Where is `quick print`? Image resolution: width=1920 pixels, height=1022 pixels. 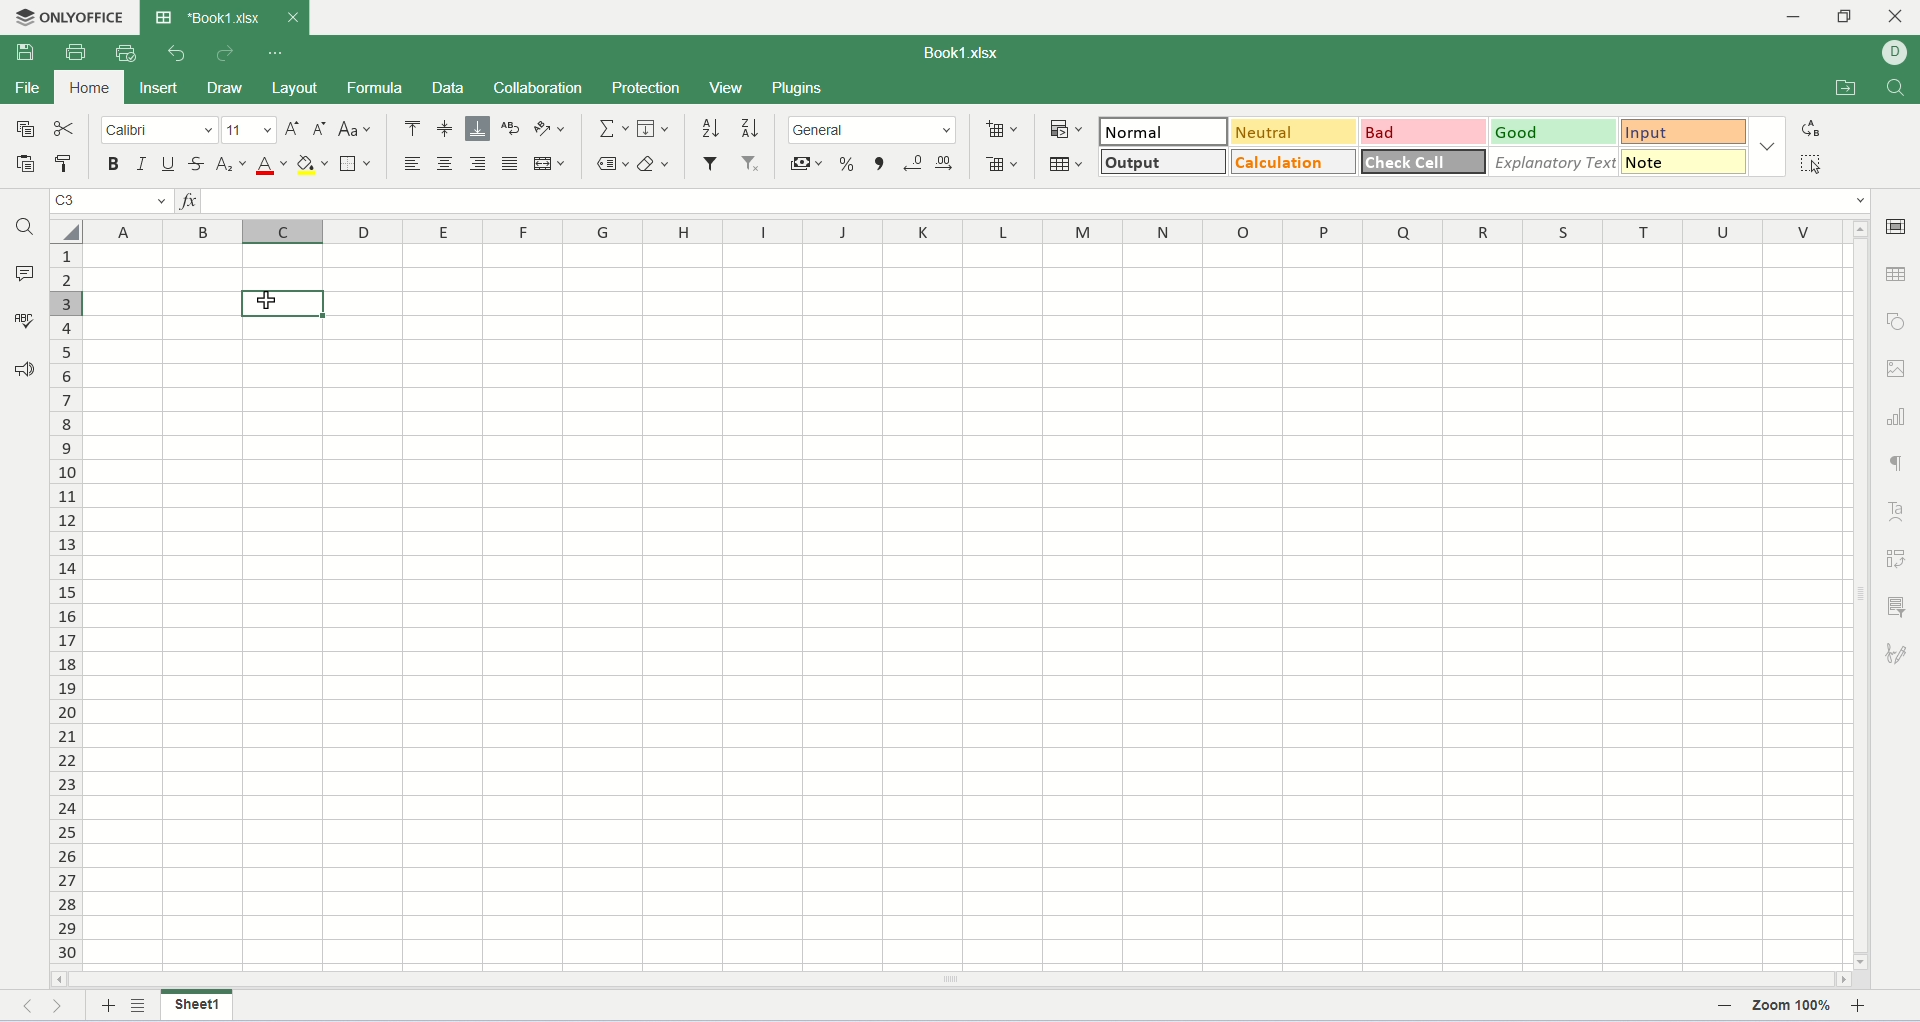
quick print is located at coordinates (128, 53).